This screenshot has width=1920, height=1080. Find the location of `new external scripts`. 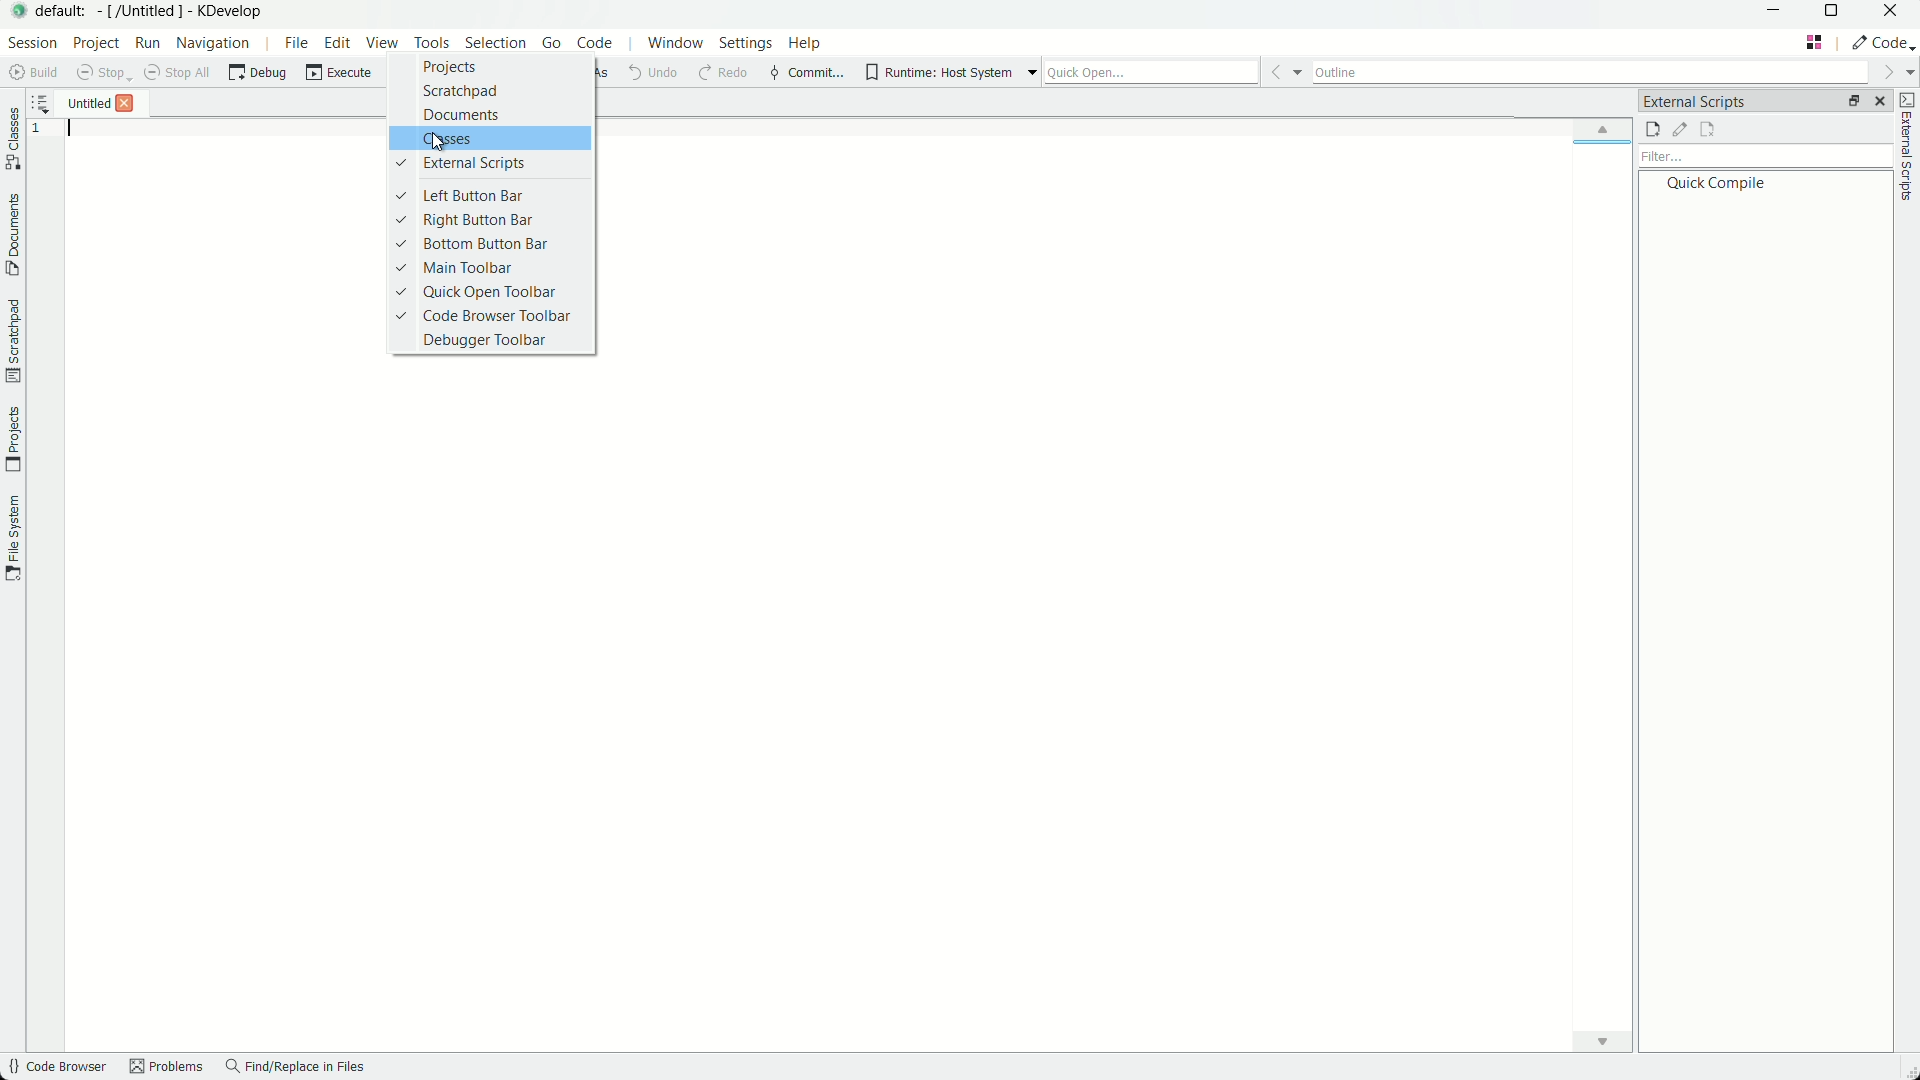

new external scripts is located at coordinates (1652, 131).